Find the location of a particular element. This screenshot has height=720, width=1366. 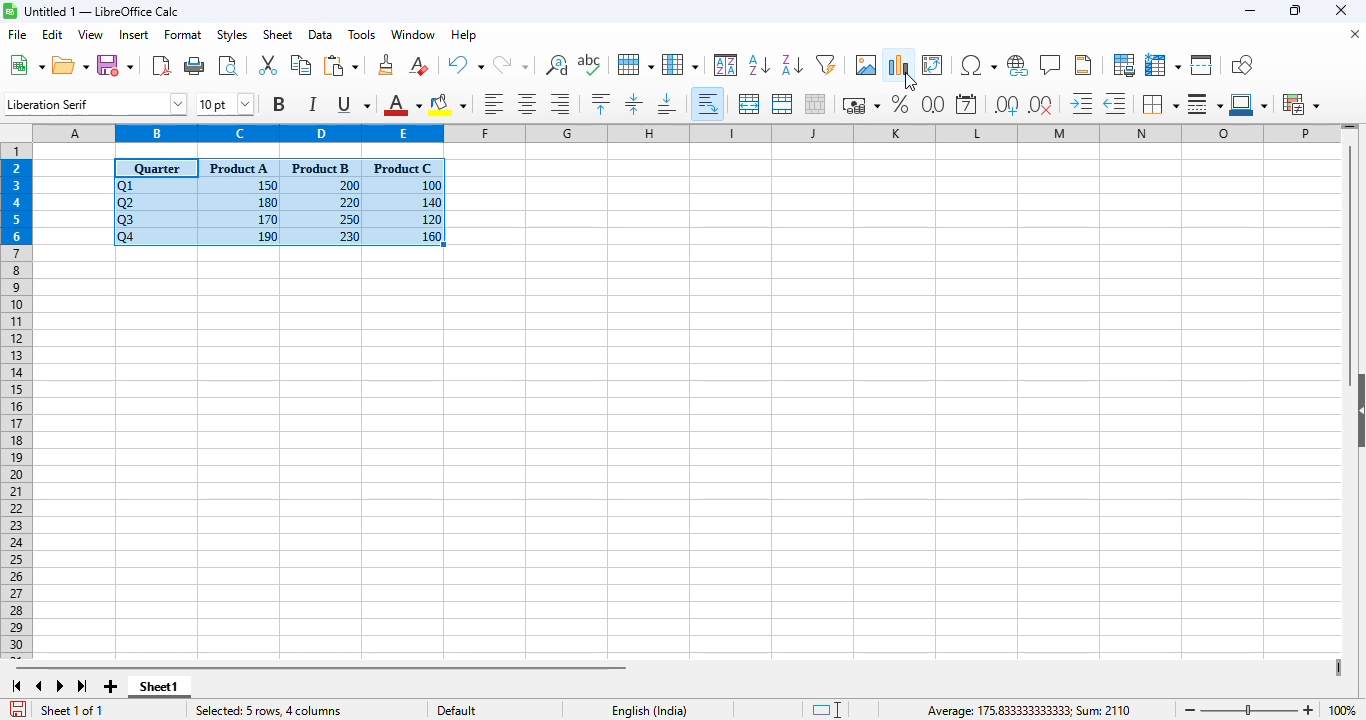

click to save the document is located at coordinates (18, 709).